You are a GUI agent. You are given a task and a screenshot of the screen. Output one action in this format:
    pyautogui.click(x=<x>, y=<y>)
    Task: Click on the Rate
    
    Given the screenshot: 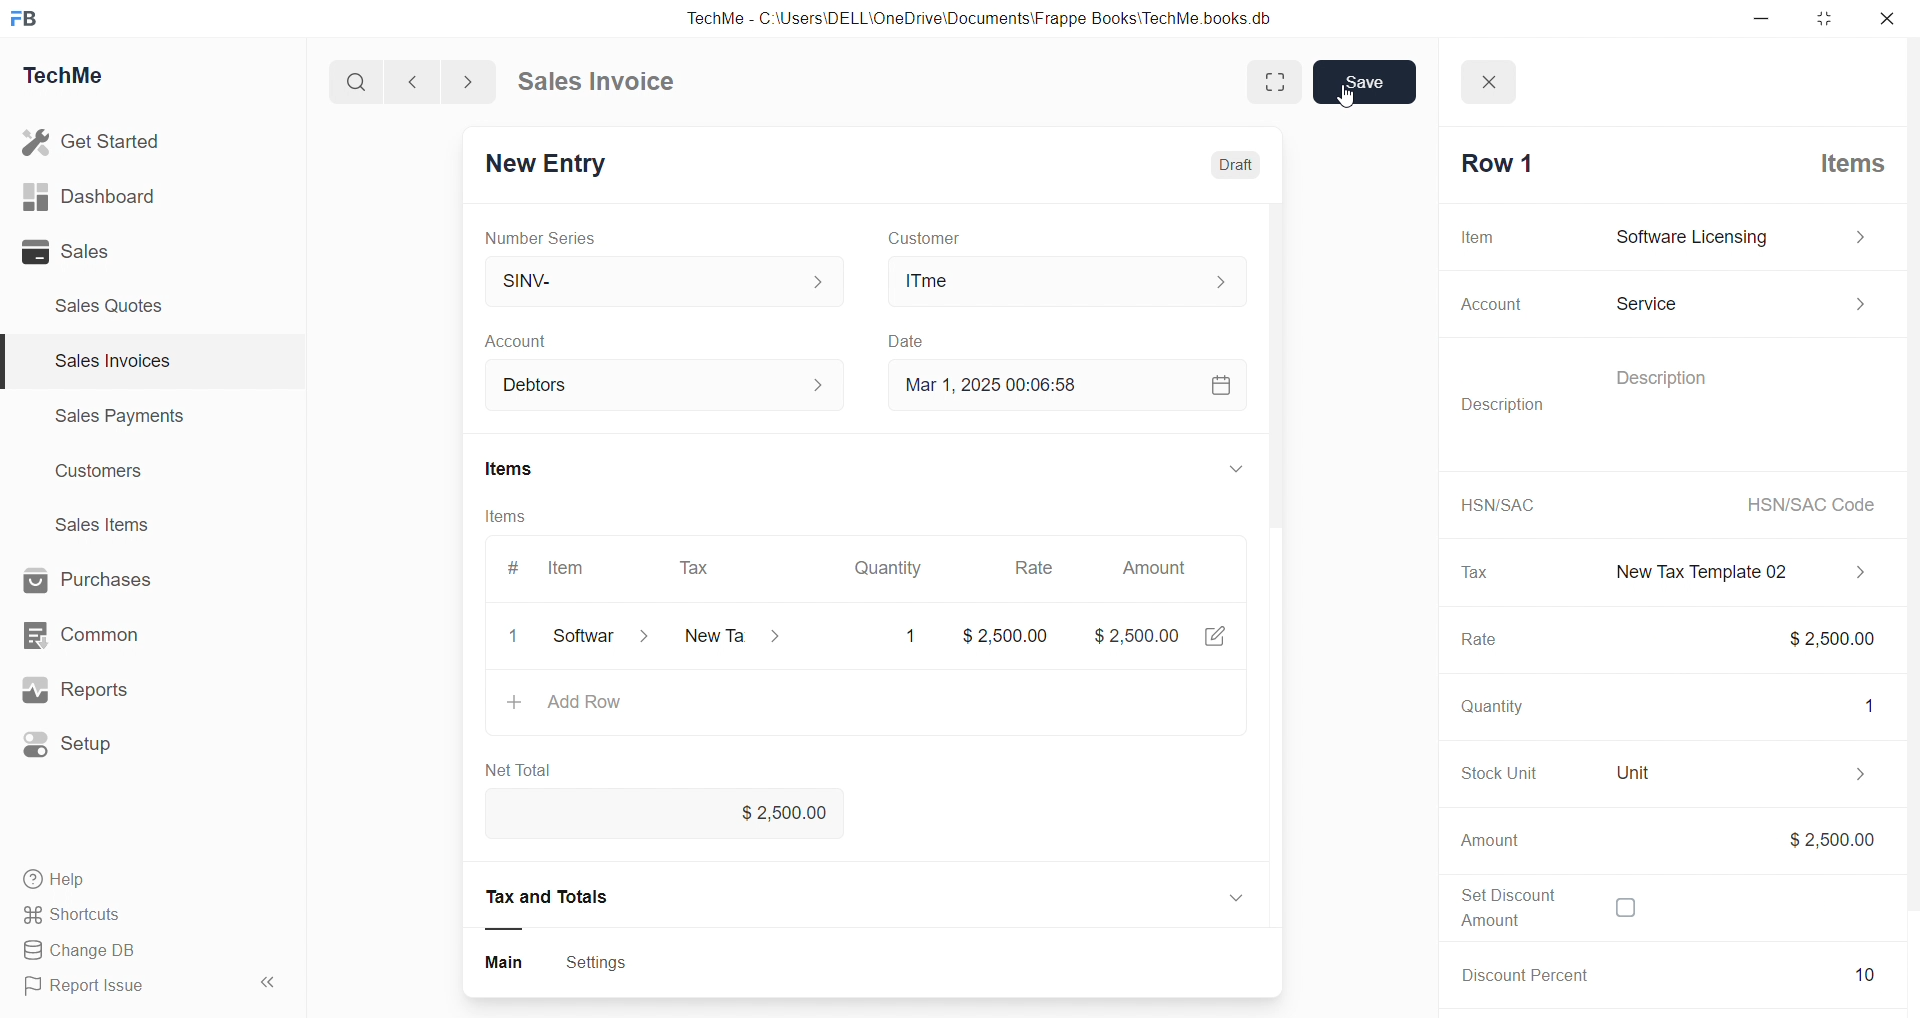 What is the action you would take?
    pyautogui.click(x=1473, y=642)
    